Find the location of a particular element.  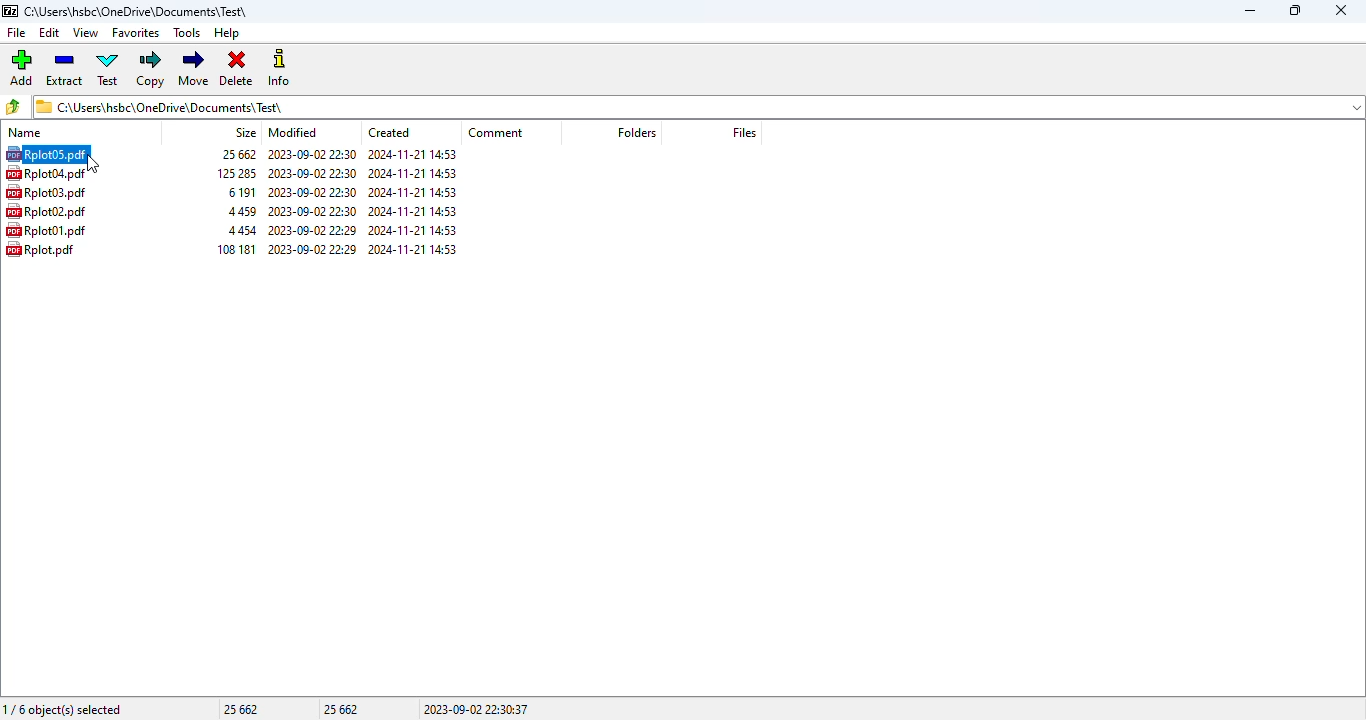

maximize is located at coordinates (1293, 10).